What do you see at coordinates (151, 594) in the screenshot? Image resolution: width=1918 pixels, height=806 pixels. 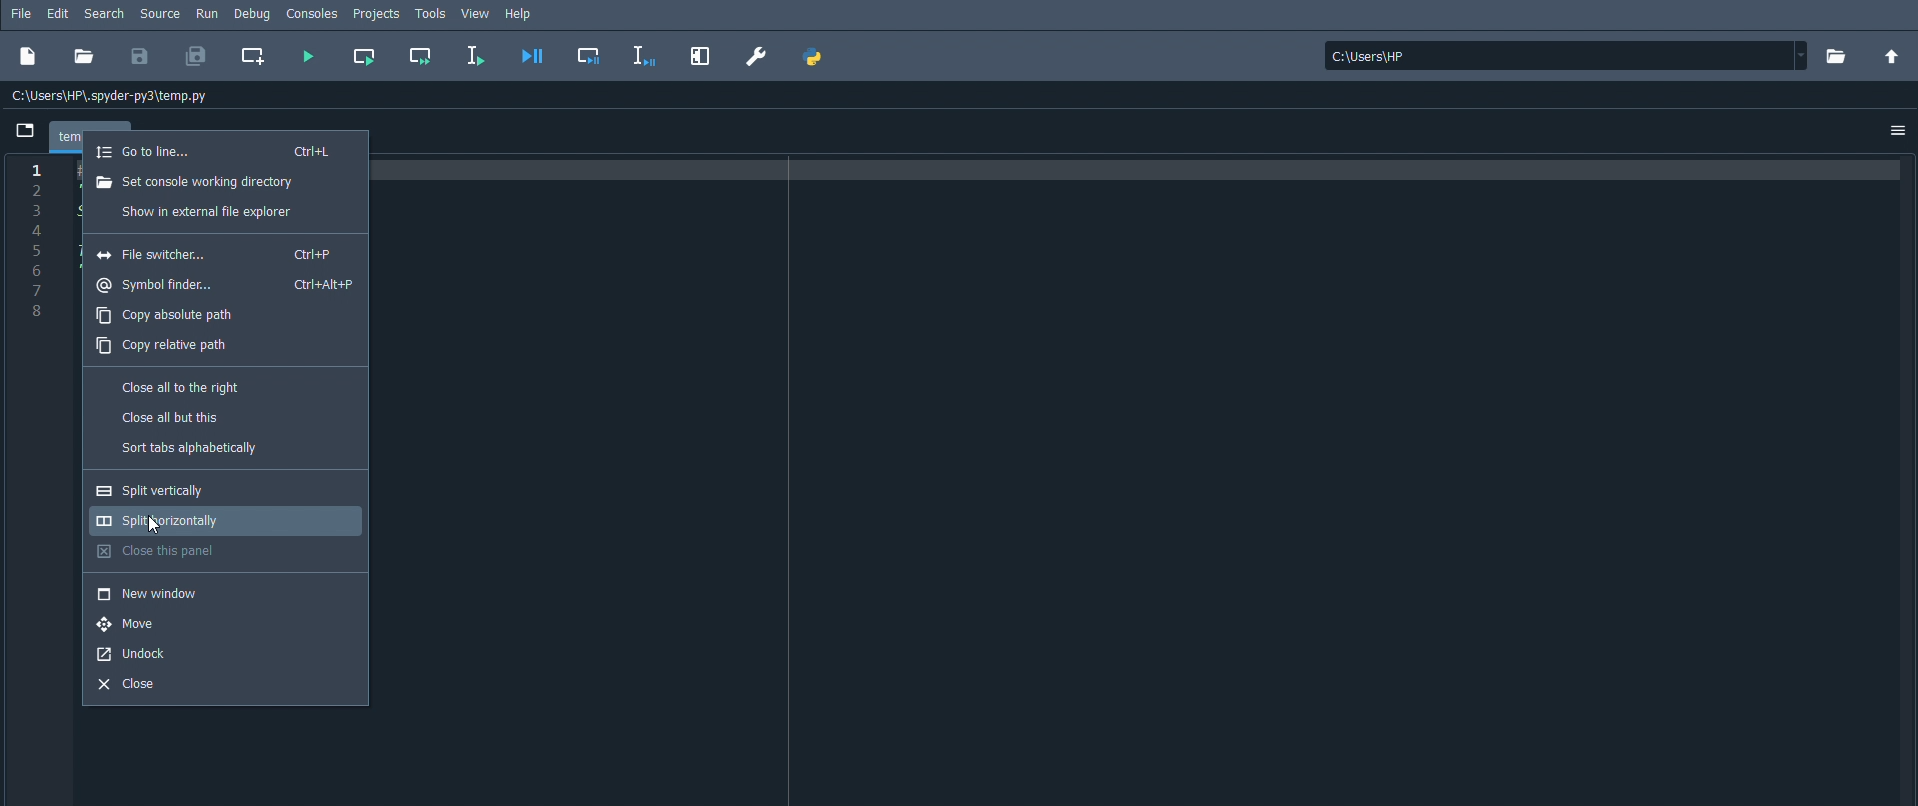 I see `New window` at bounding box center [151, 594].